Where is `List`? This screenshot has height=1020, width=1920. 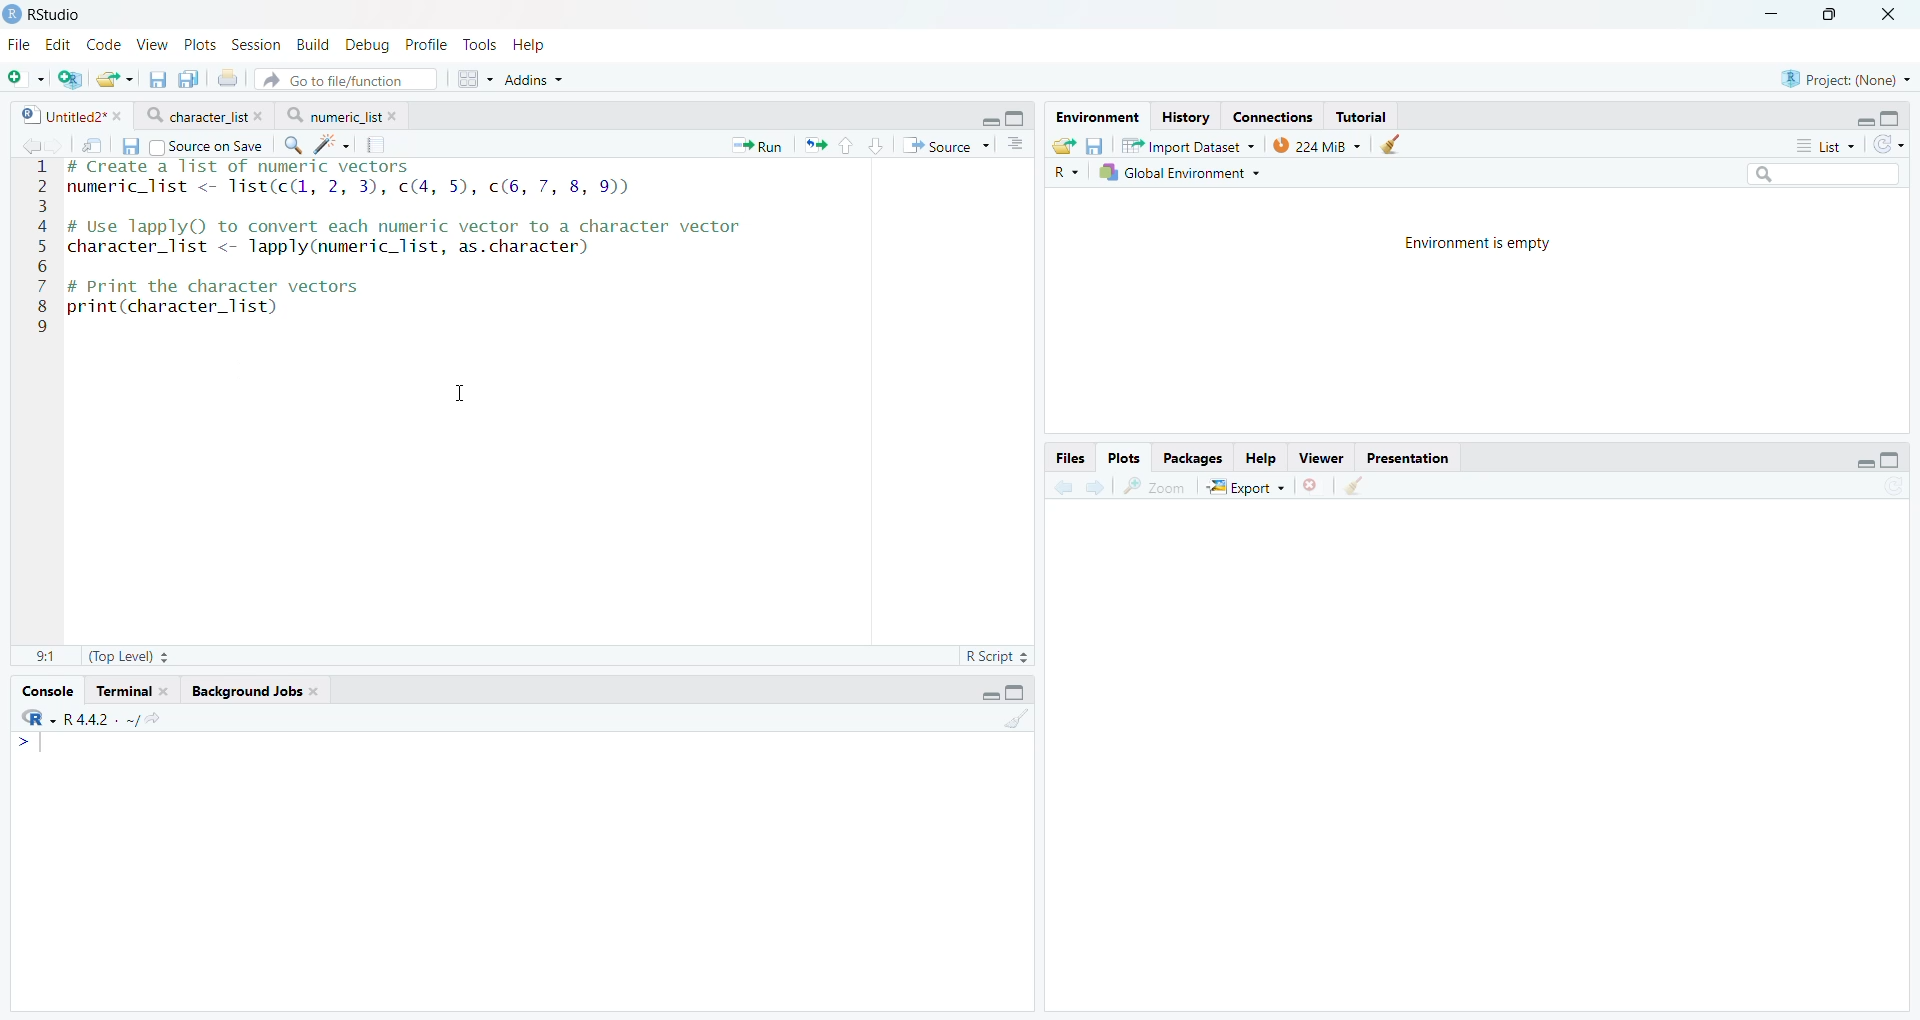 List is located at coordinates (1828, 144).